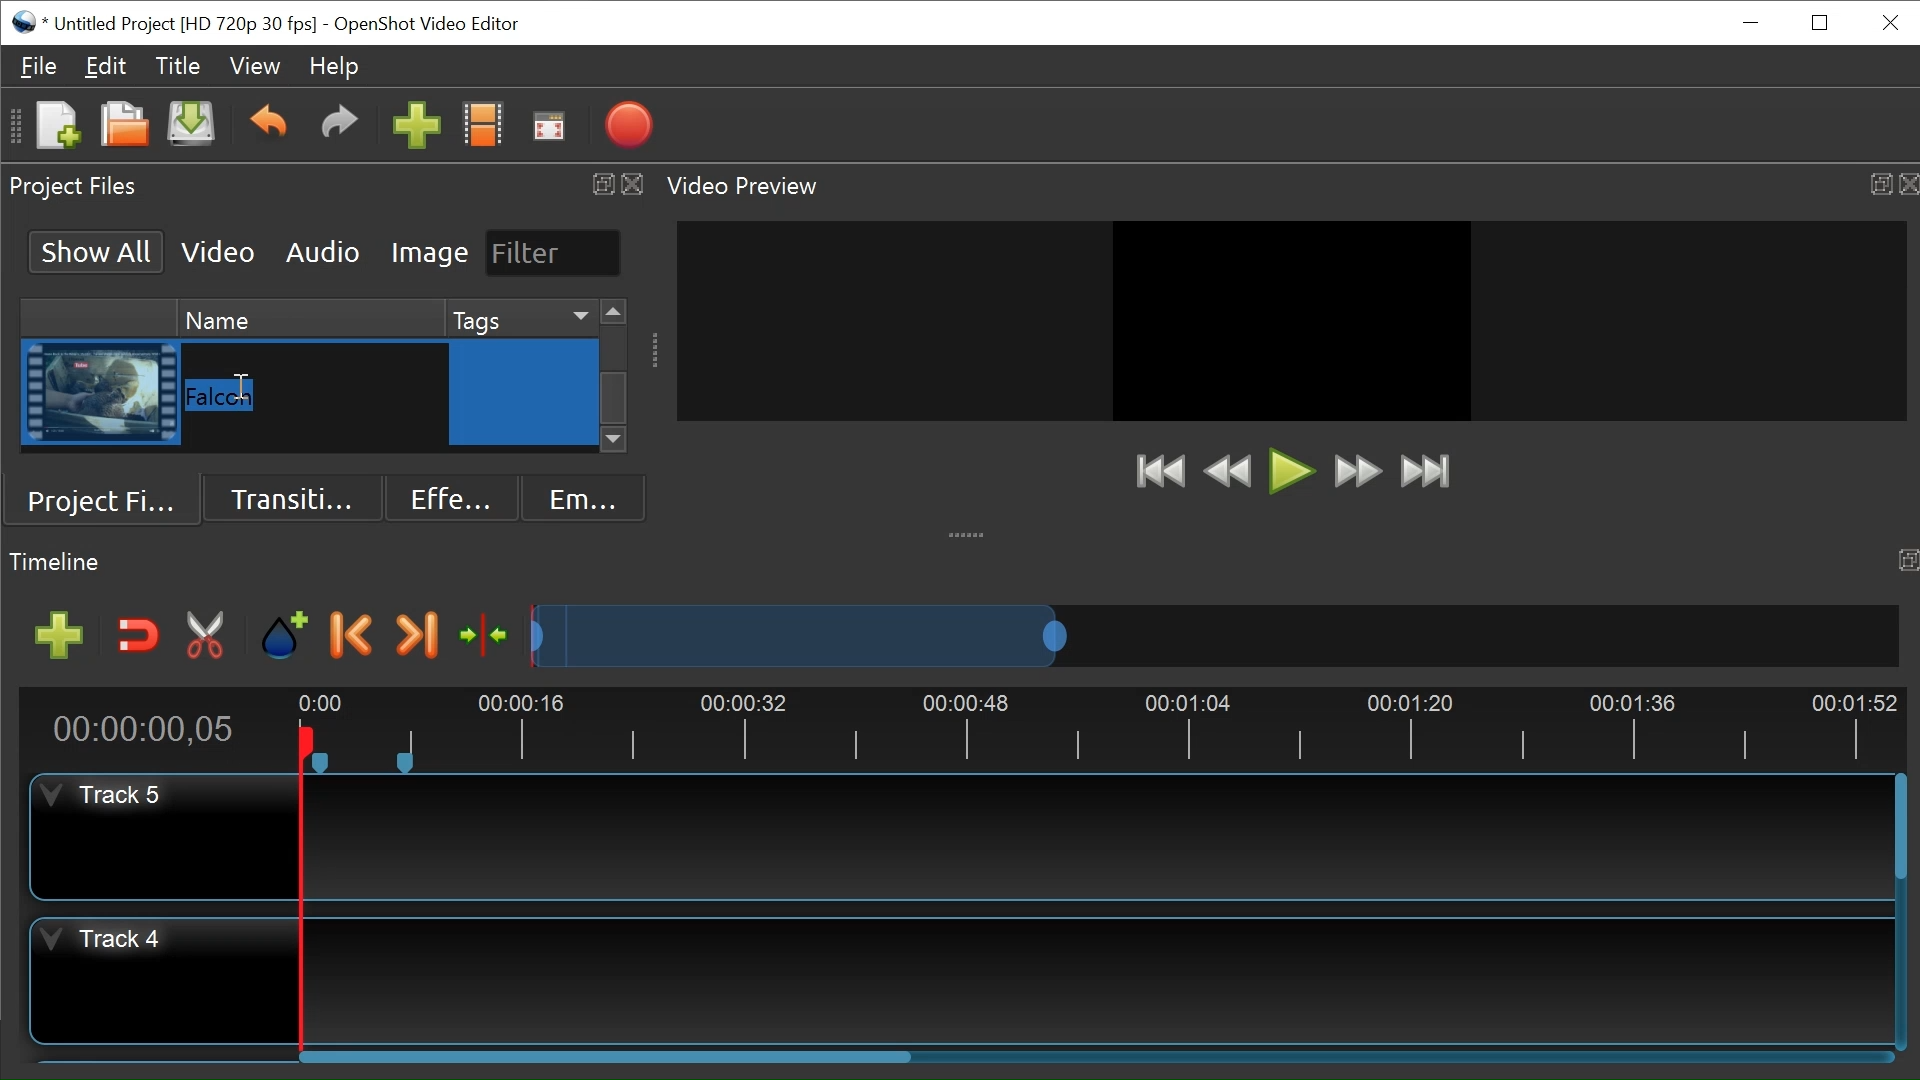  I want to click on Emoji, so click(579, 497).